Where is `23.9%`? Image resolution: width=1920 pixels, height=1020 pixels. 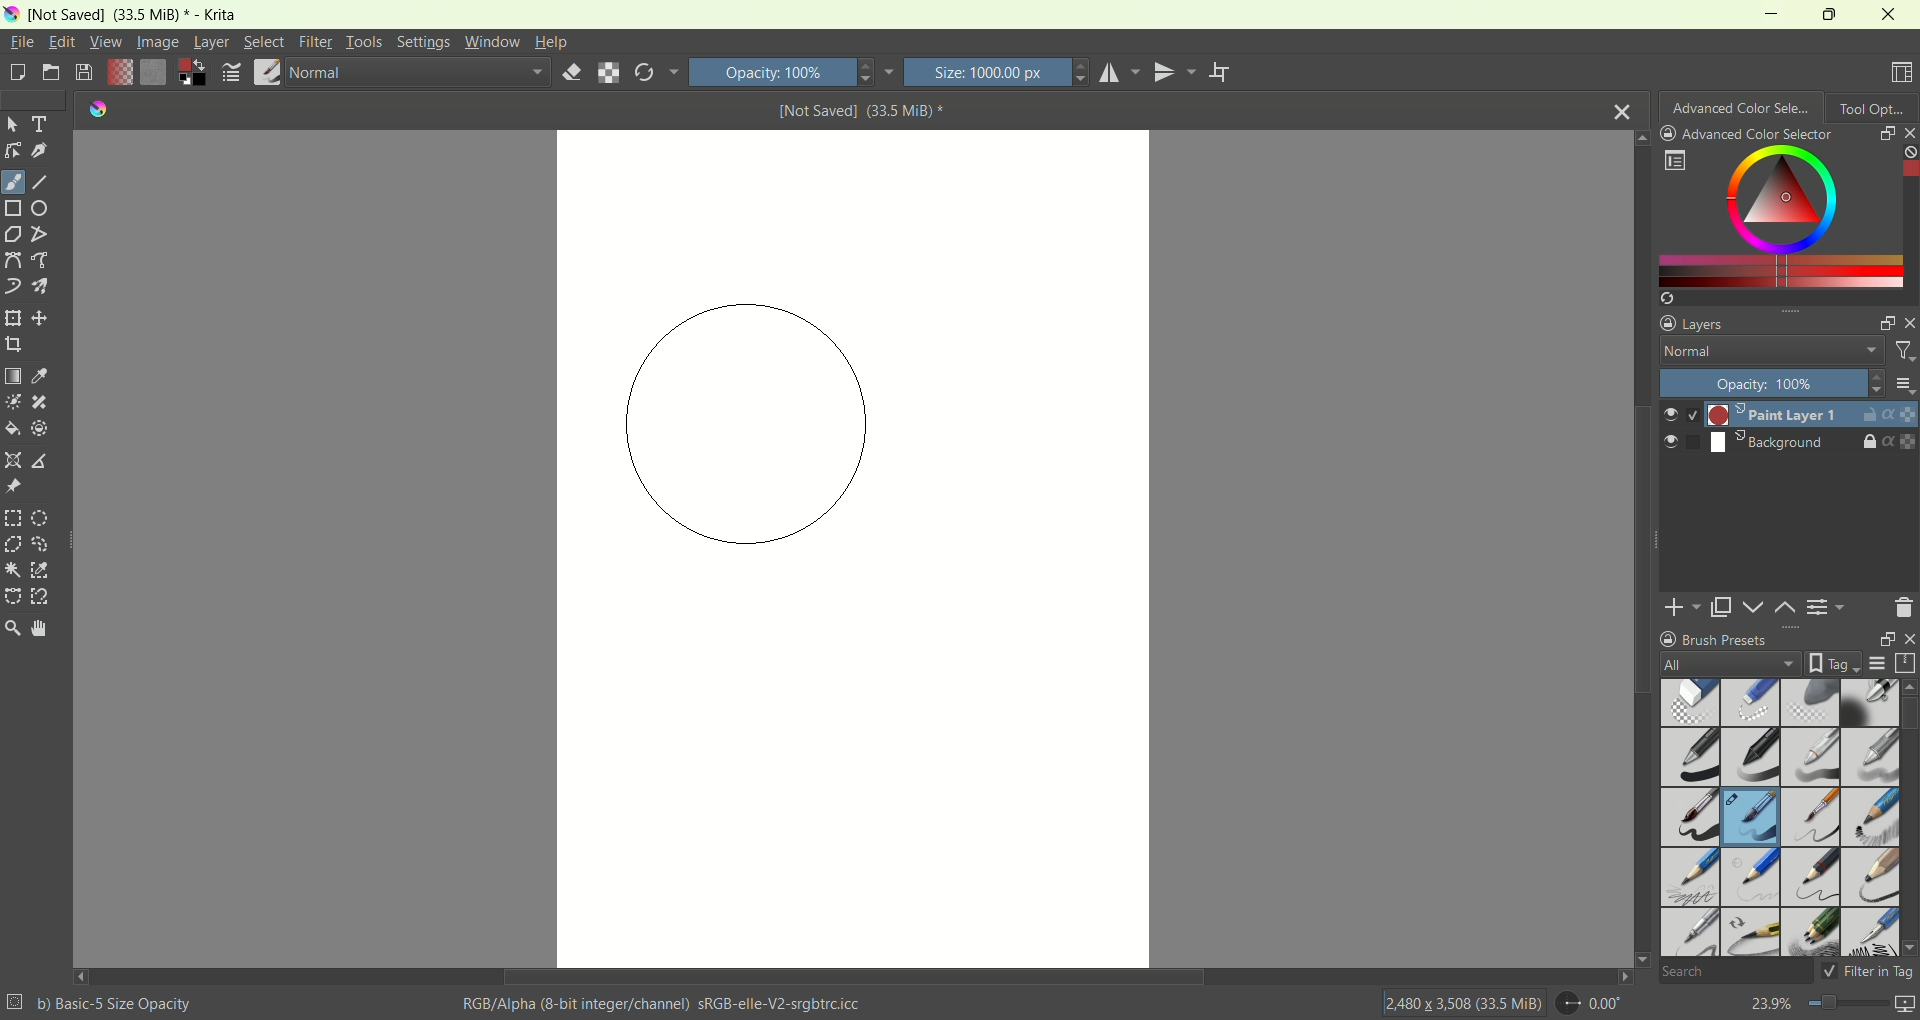
23.9% is located at coordinates (1832, 1007).